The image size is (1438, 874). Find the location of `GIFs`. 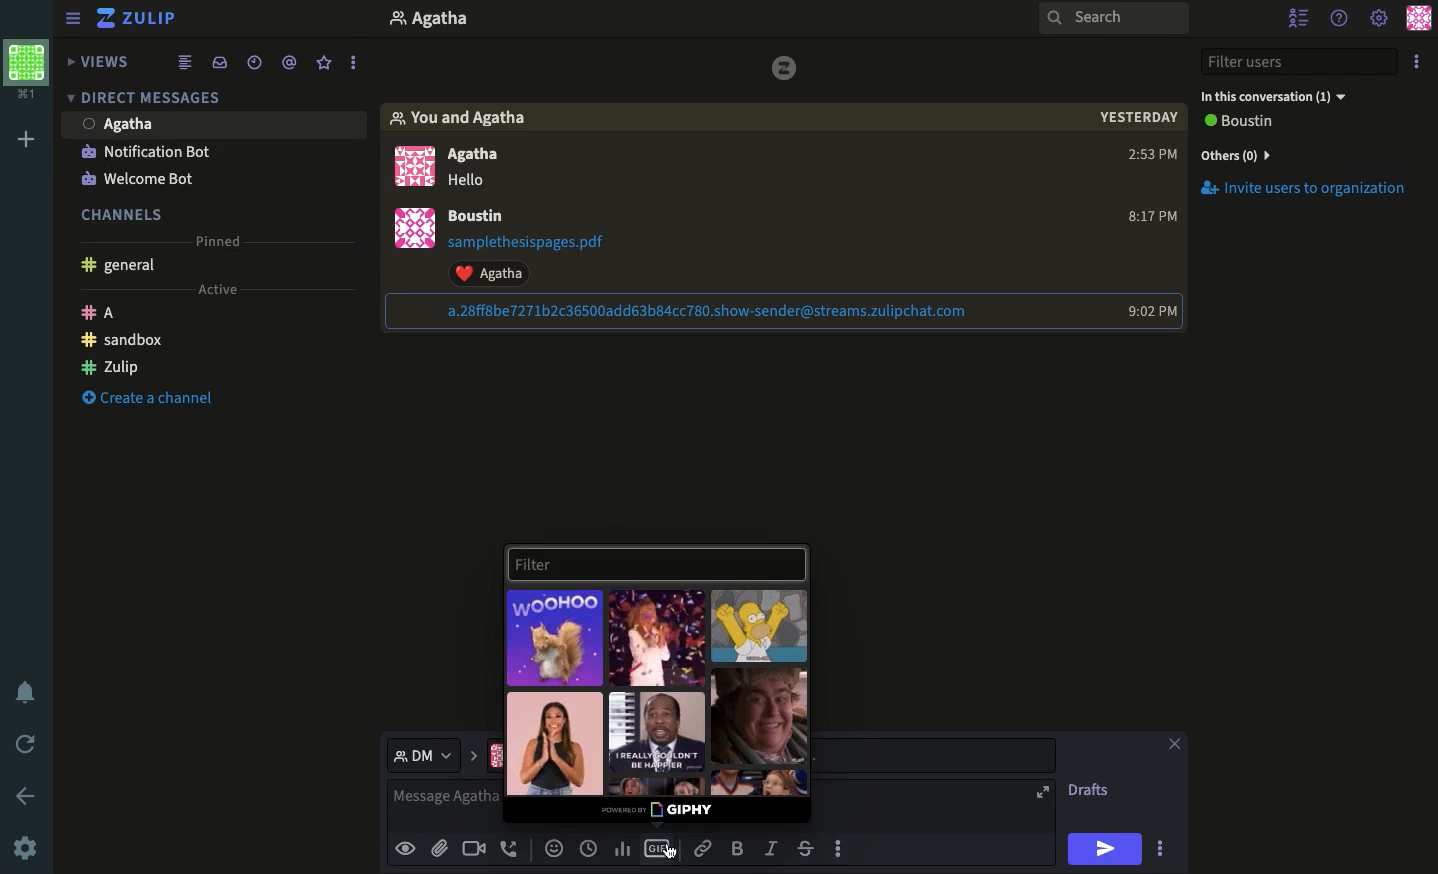

GIFs is located at coordinates (556, 637).